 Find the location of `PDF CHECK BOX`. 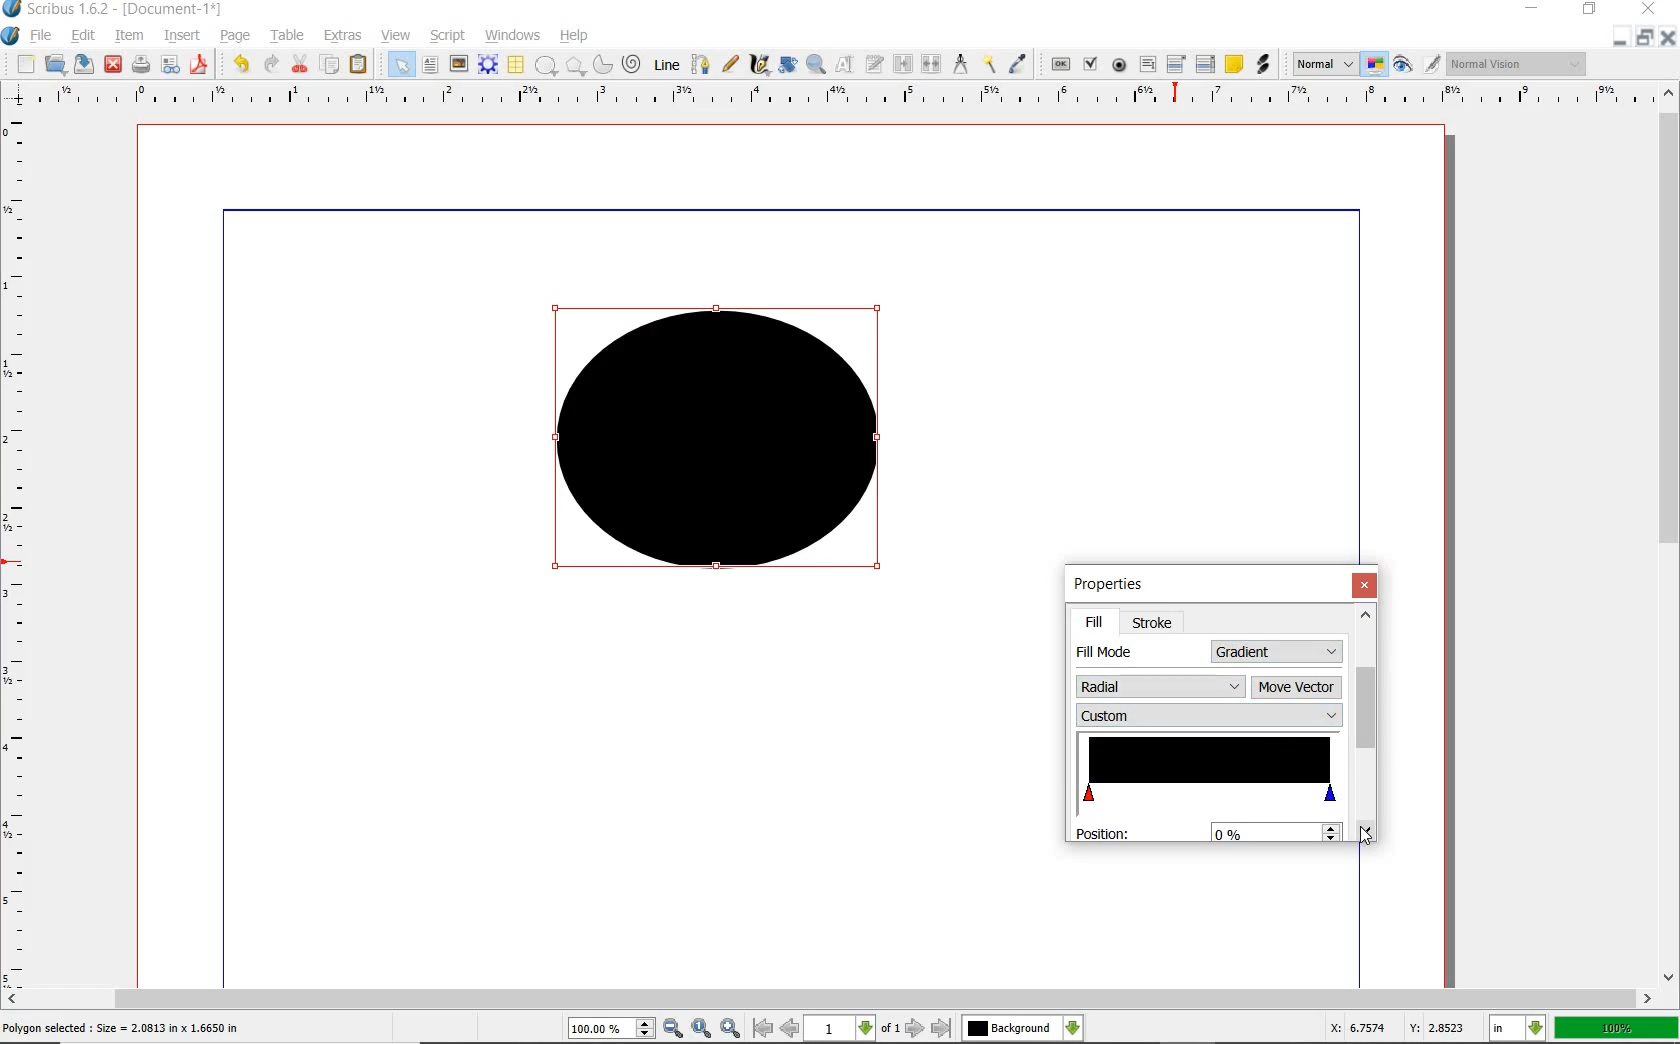

PDF CHECK BOX is located at coordinates (1090, 63).